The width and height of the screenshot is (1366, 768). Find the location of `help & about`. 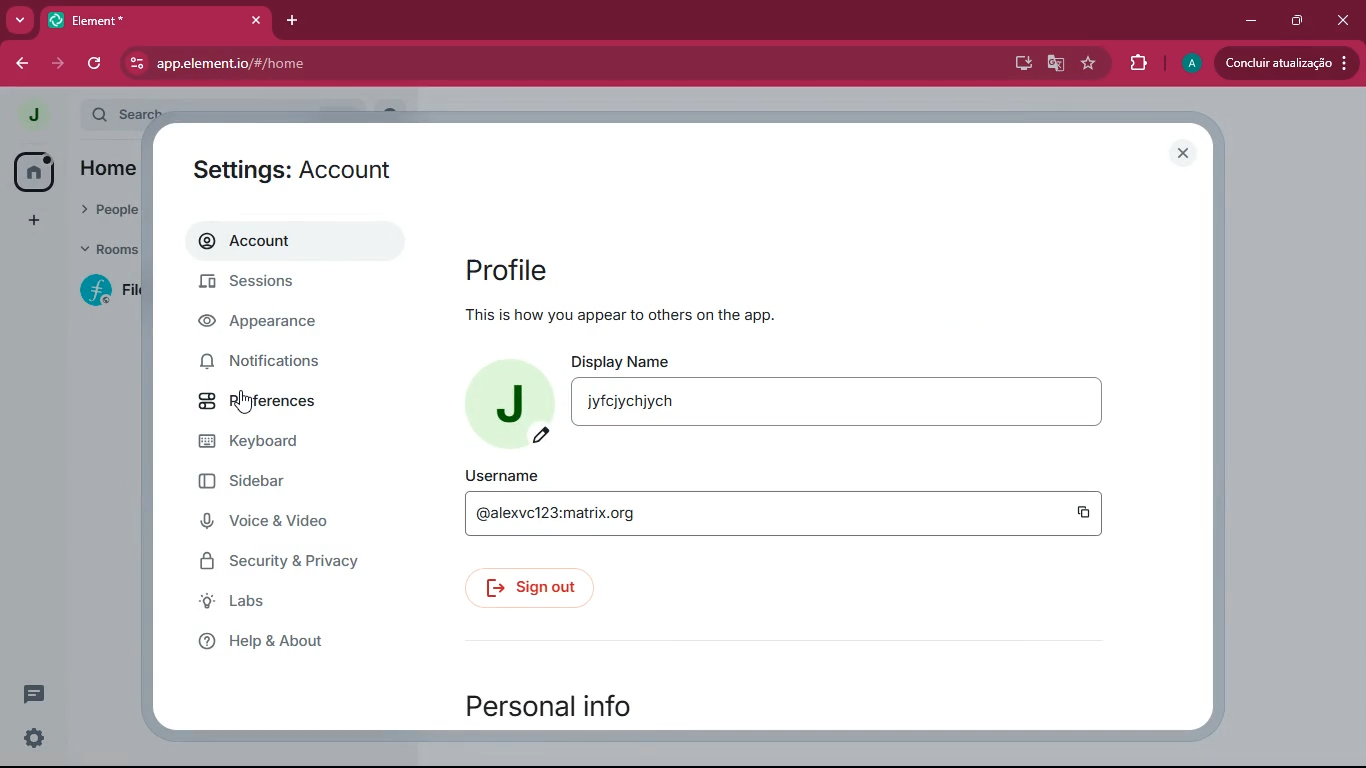

help & about is located at coordinates (302, 642).